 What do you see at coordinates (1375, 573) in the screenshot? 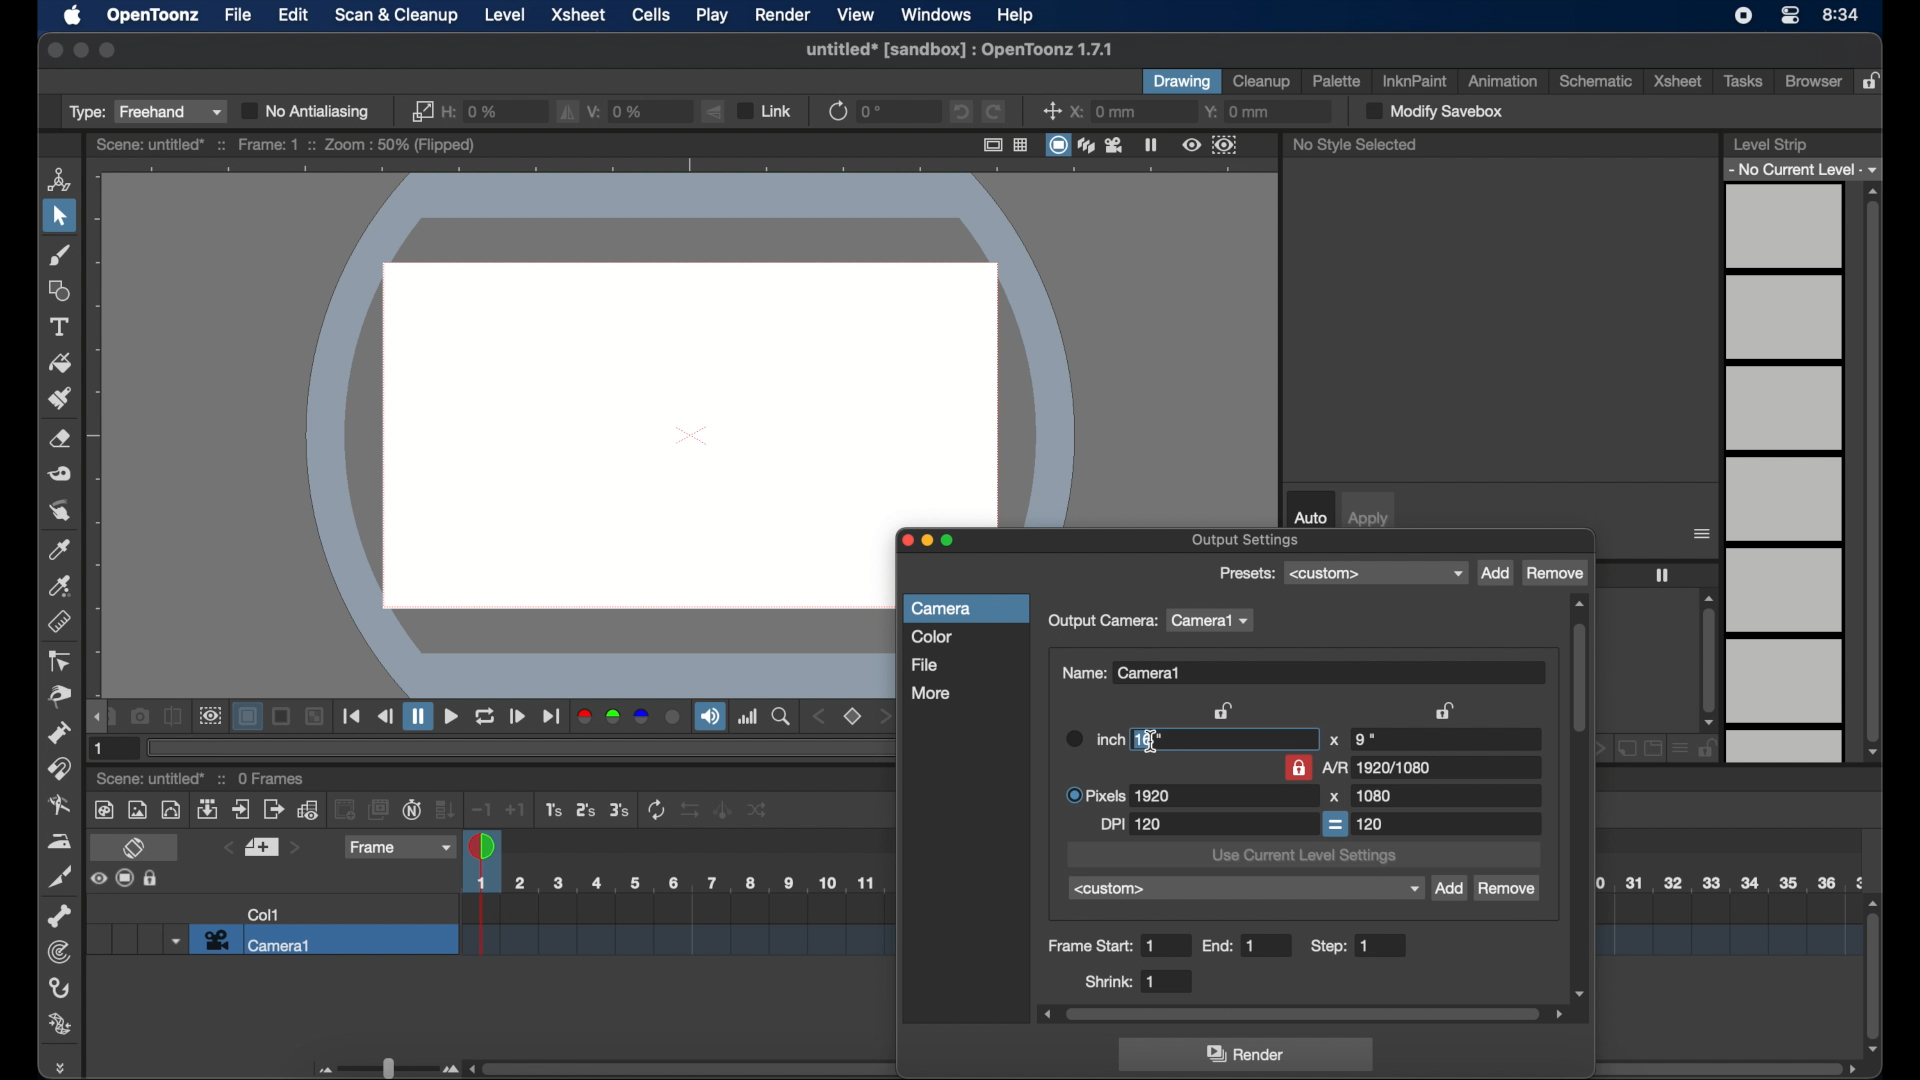
I see `presets` at bounding box center [1375, 573].